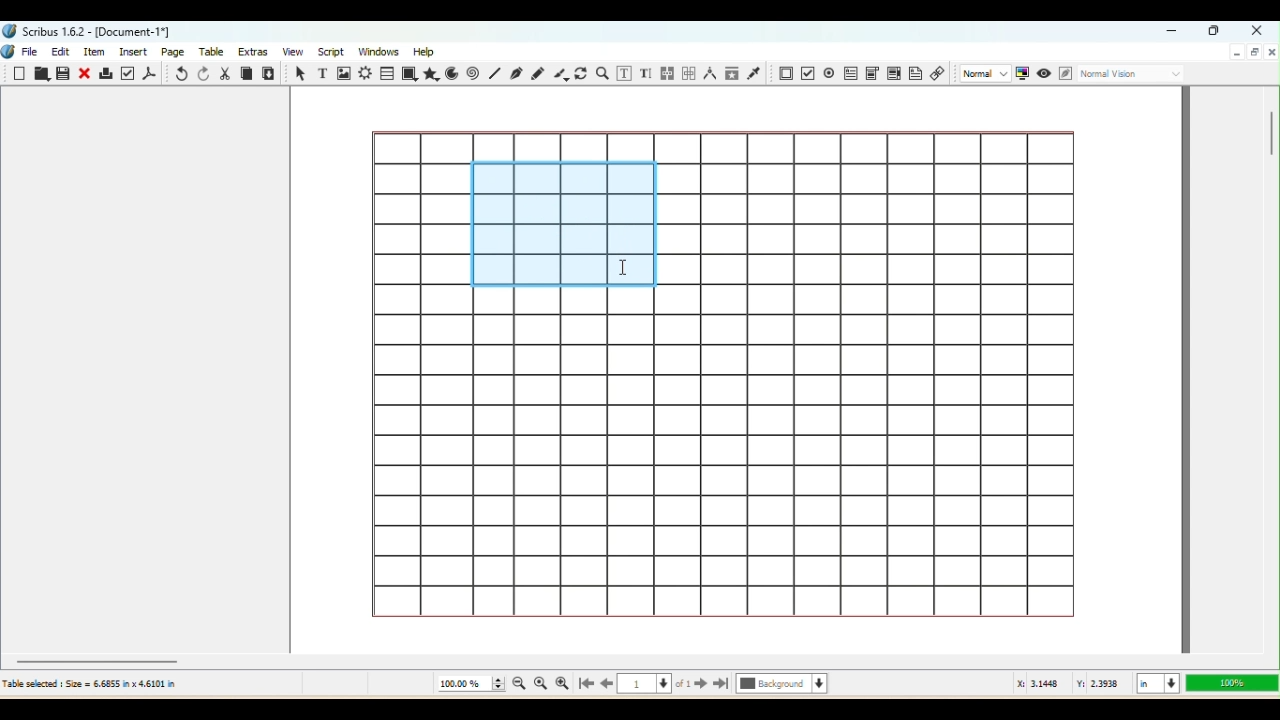 The width and height of the screenshot is (1280, 720). I want to click on Current zoom level, so click(470, 684).